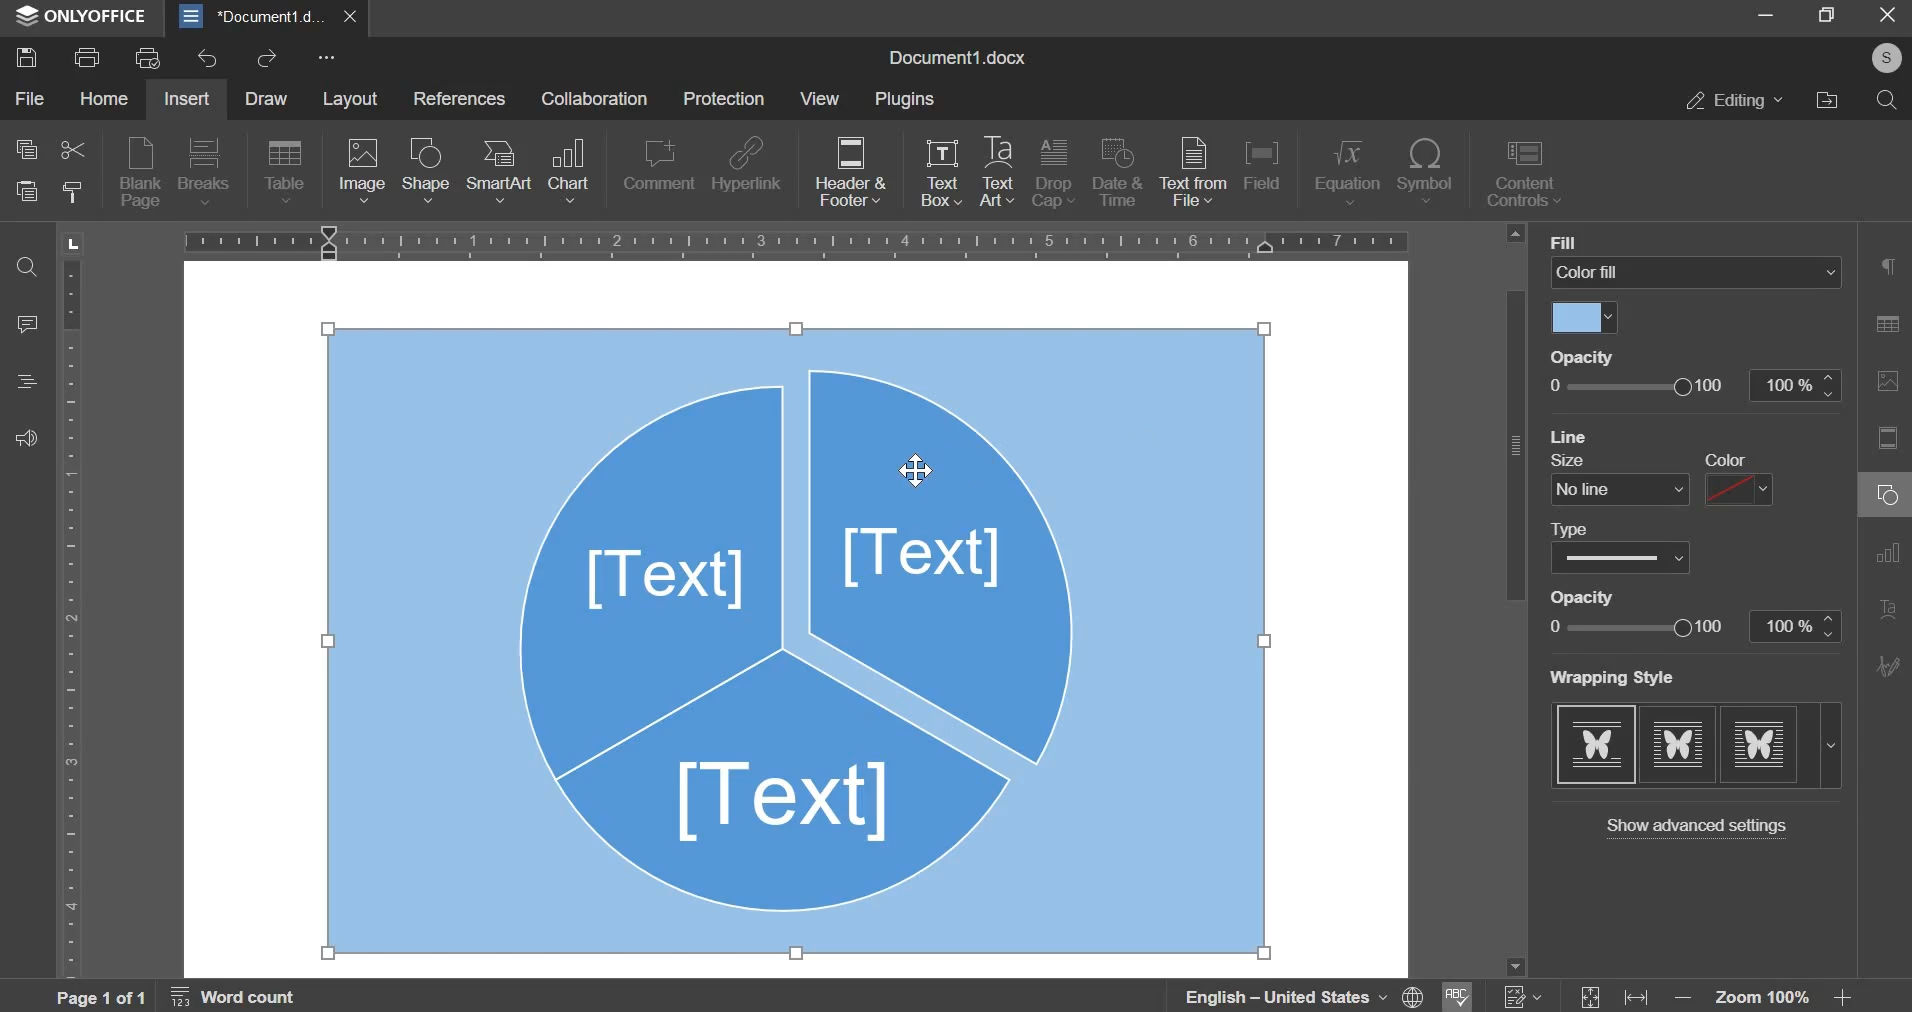  Describe the element at coordinates (569, 171) in the screenshot. I see `chart` at that location.